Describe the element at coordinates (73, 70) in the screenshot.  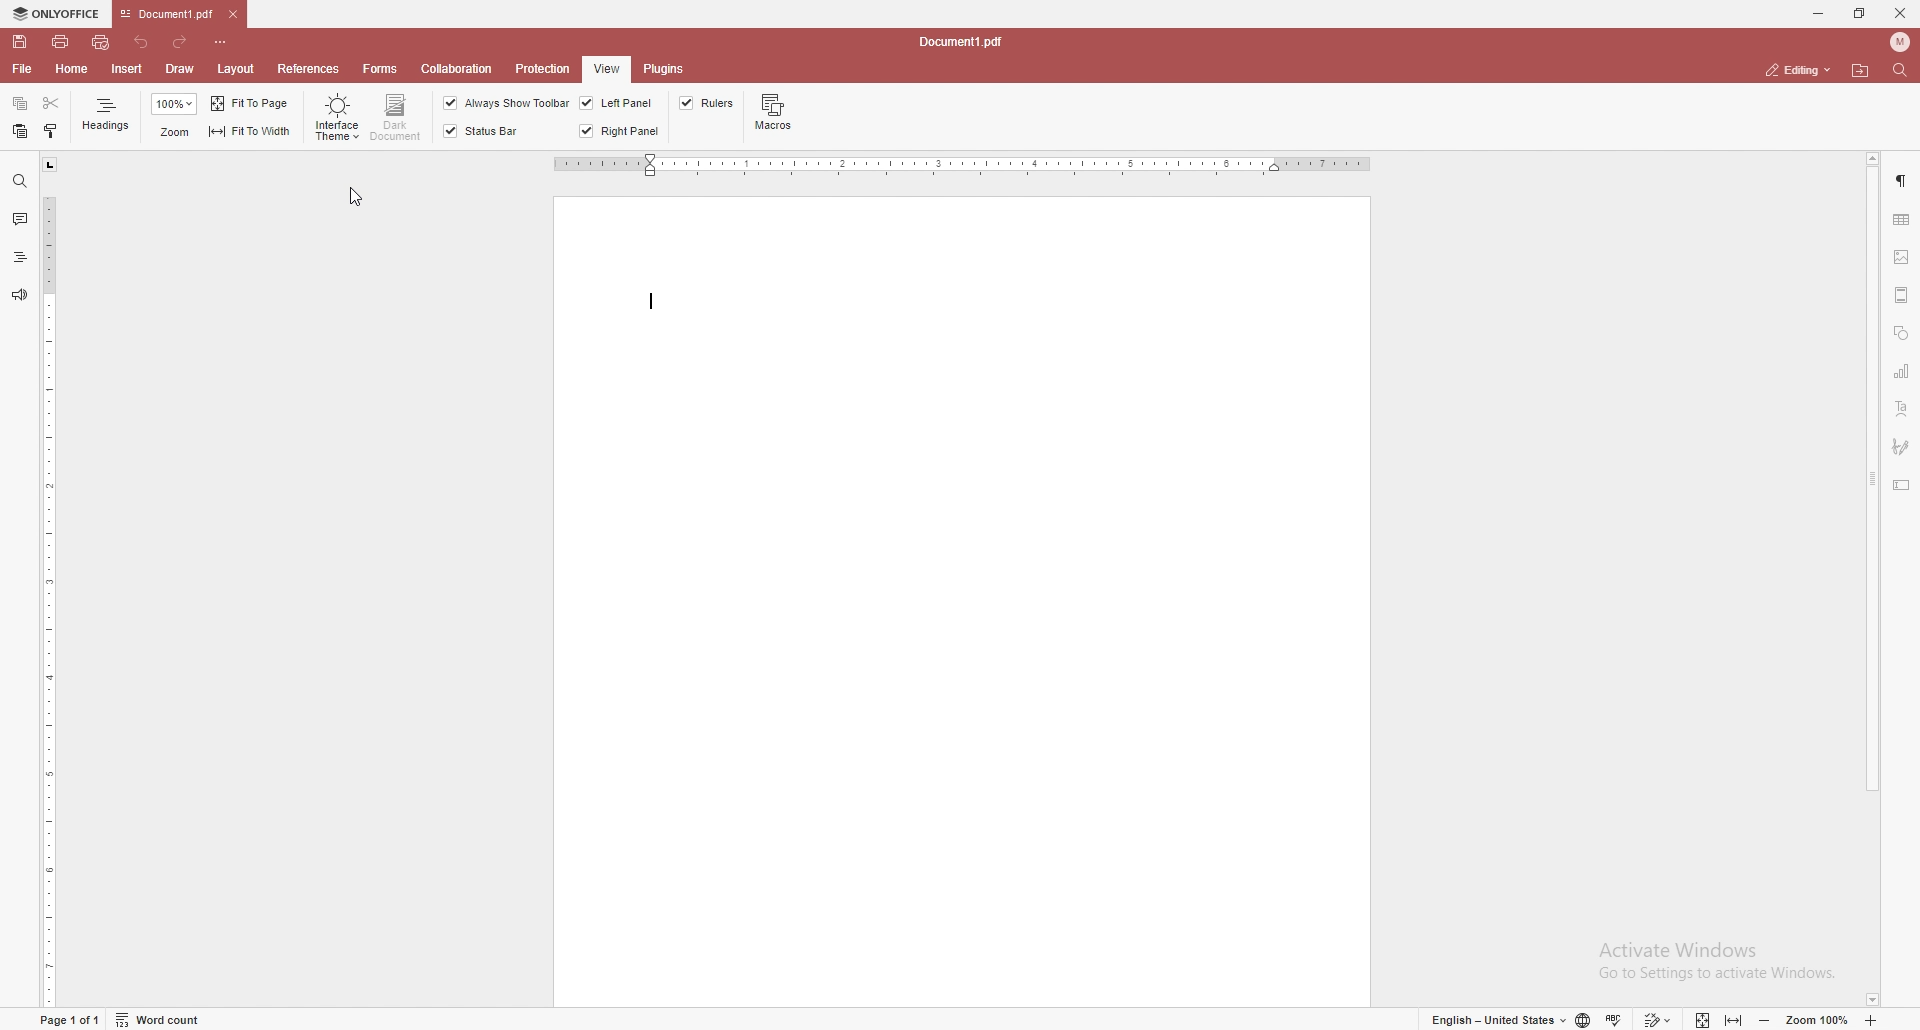
I see `home` at that location.